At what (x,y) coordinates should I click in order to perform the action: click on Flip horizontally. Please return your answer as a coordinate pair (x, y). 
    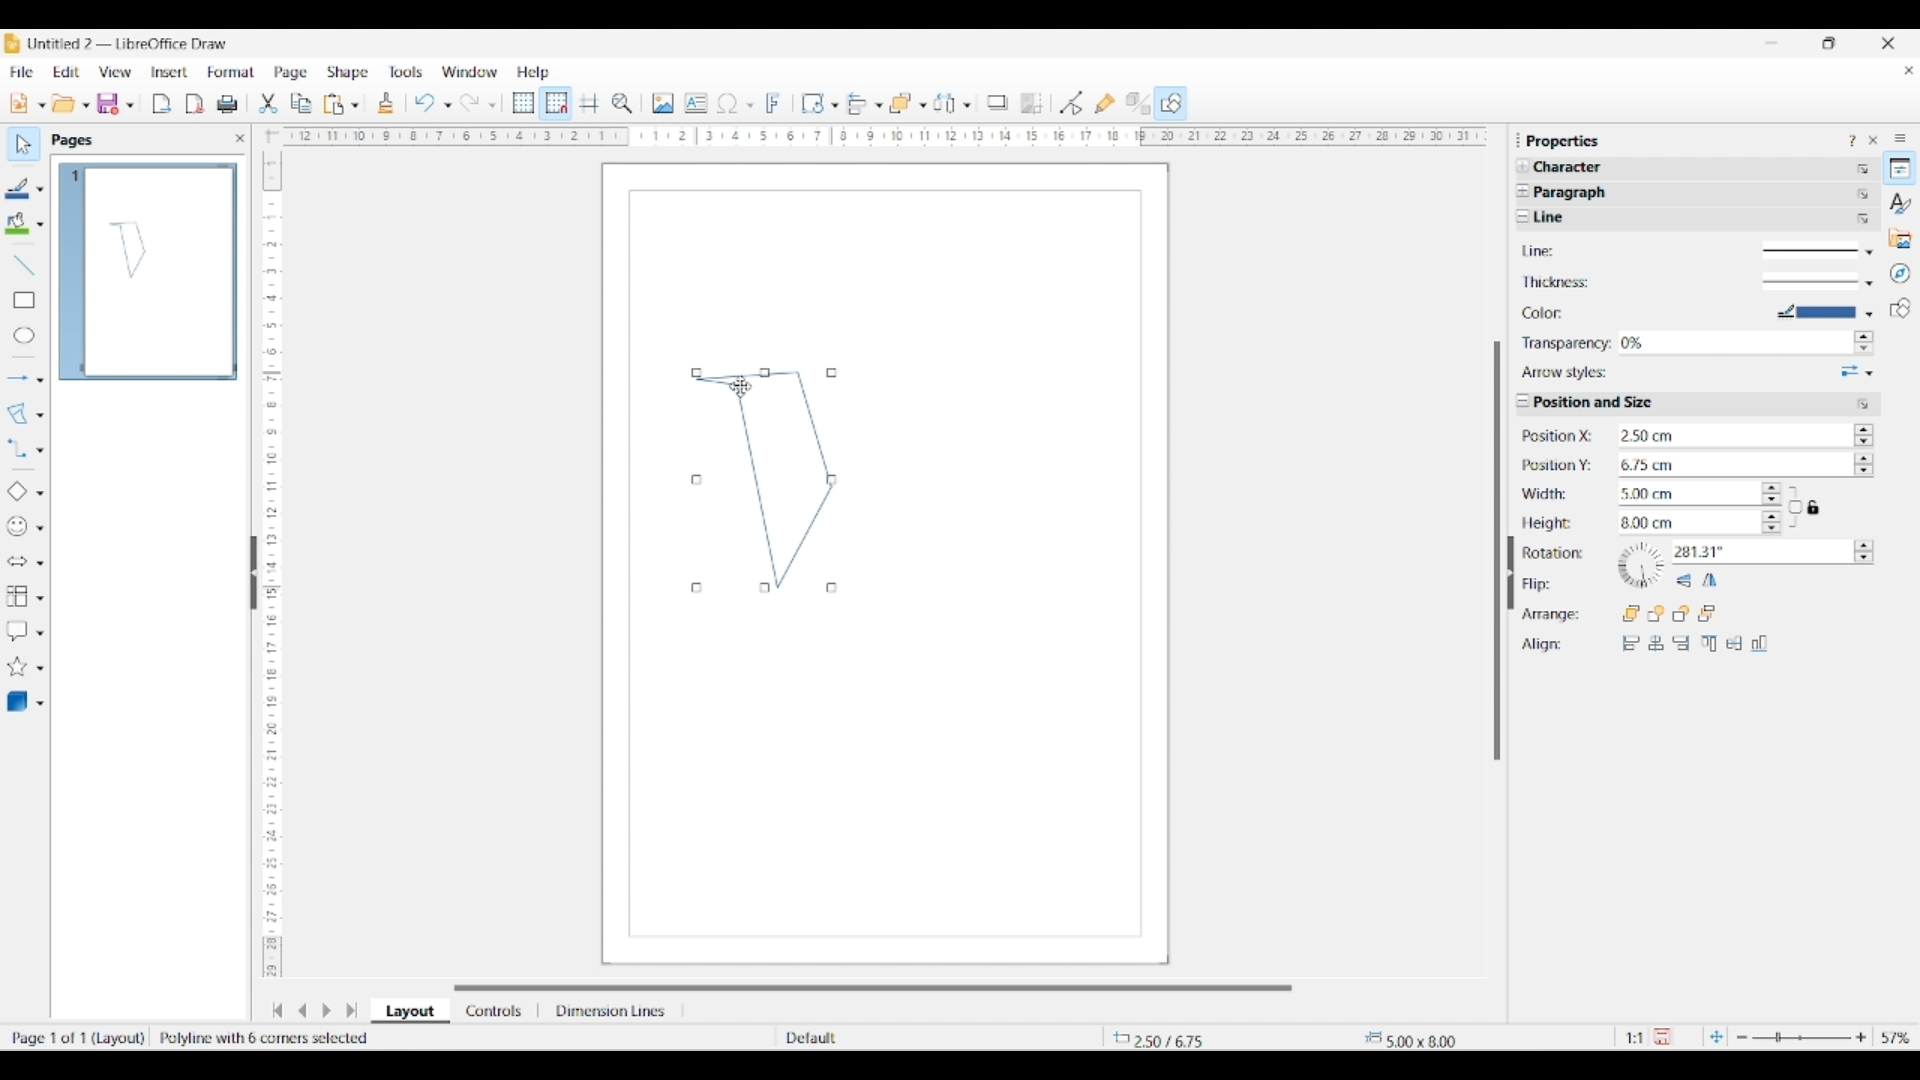
    Looking at the image, I should click on (1710, 580).